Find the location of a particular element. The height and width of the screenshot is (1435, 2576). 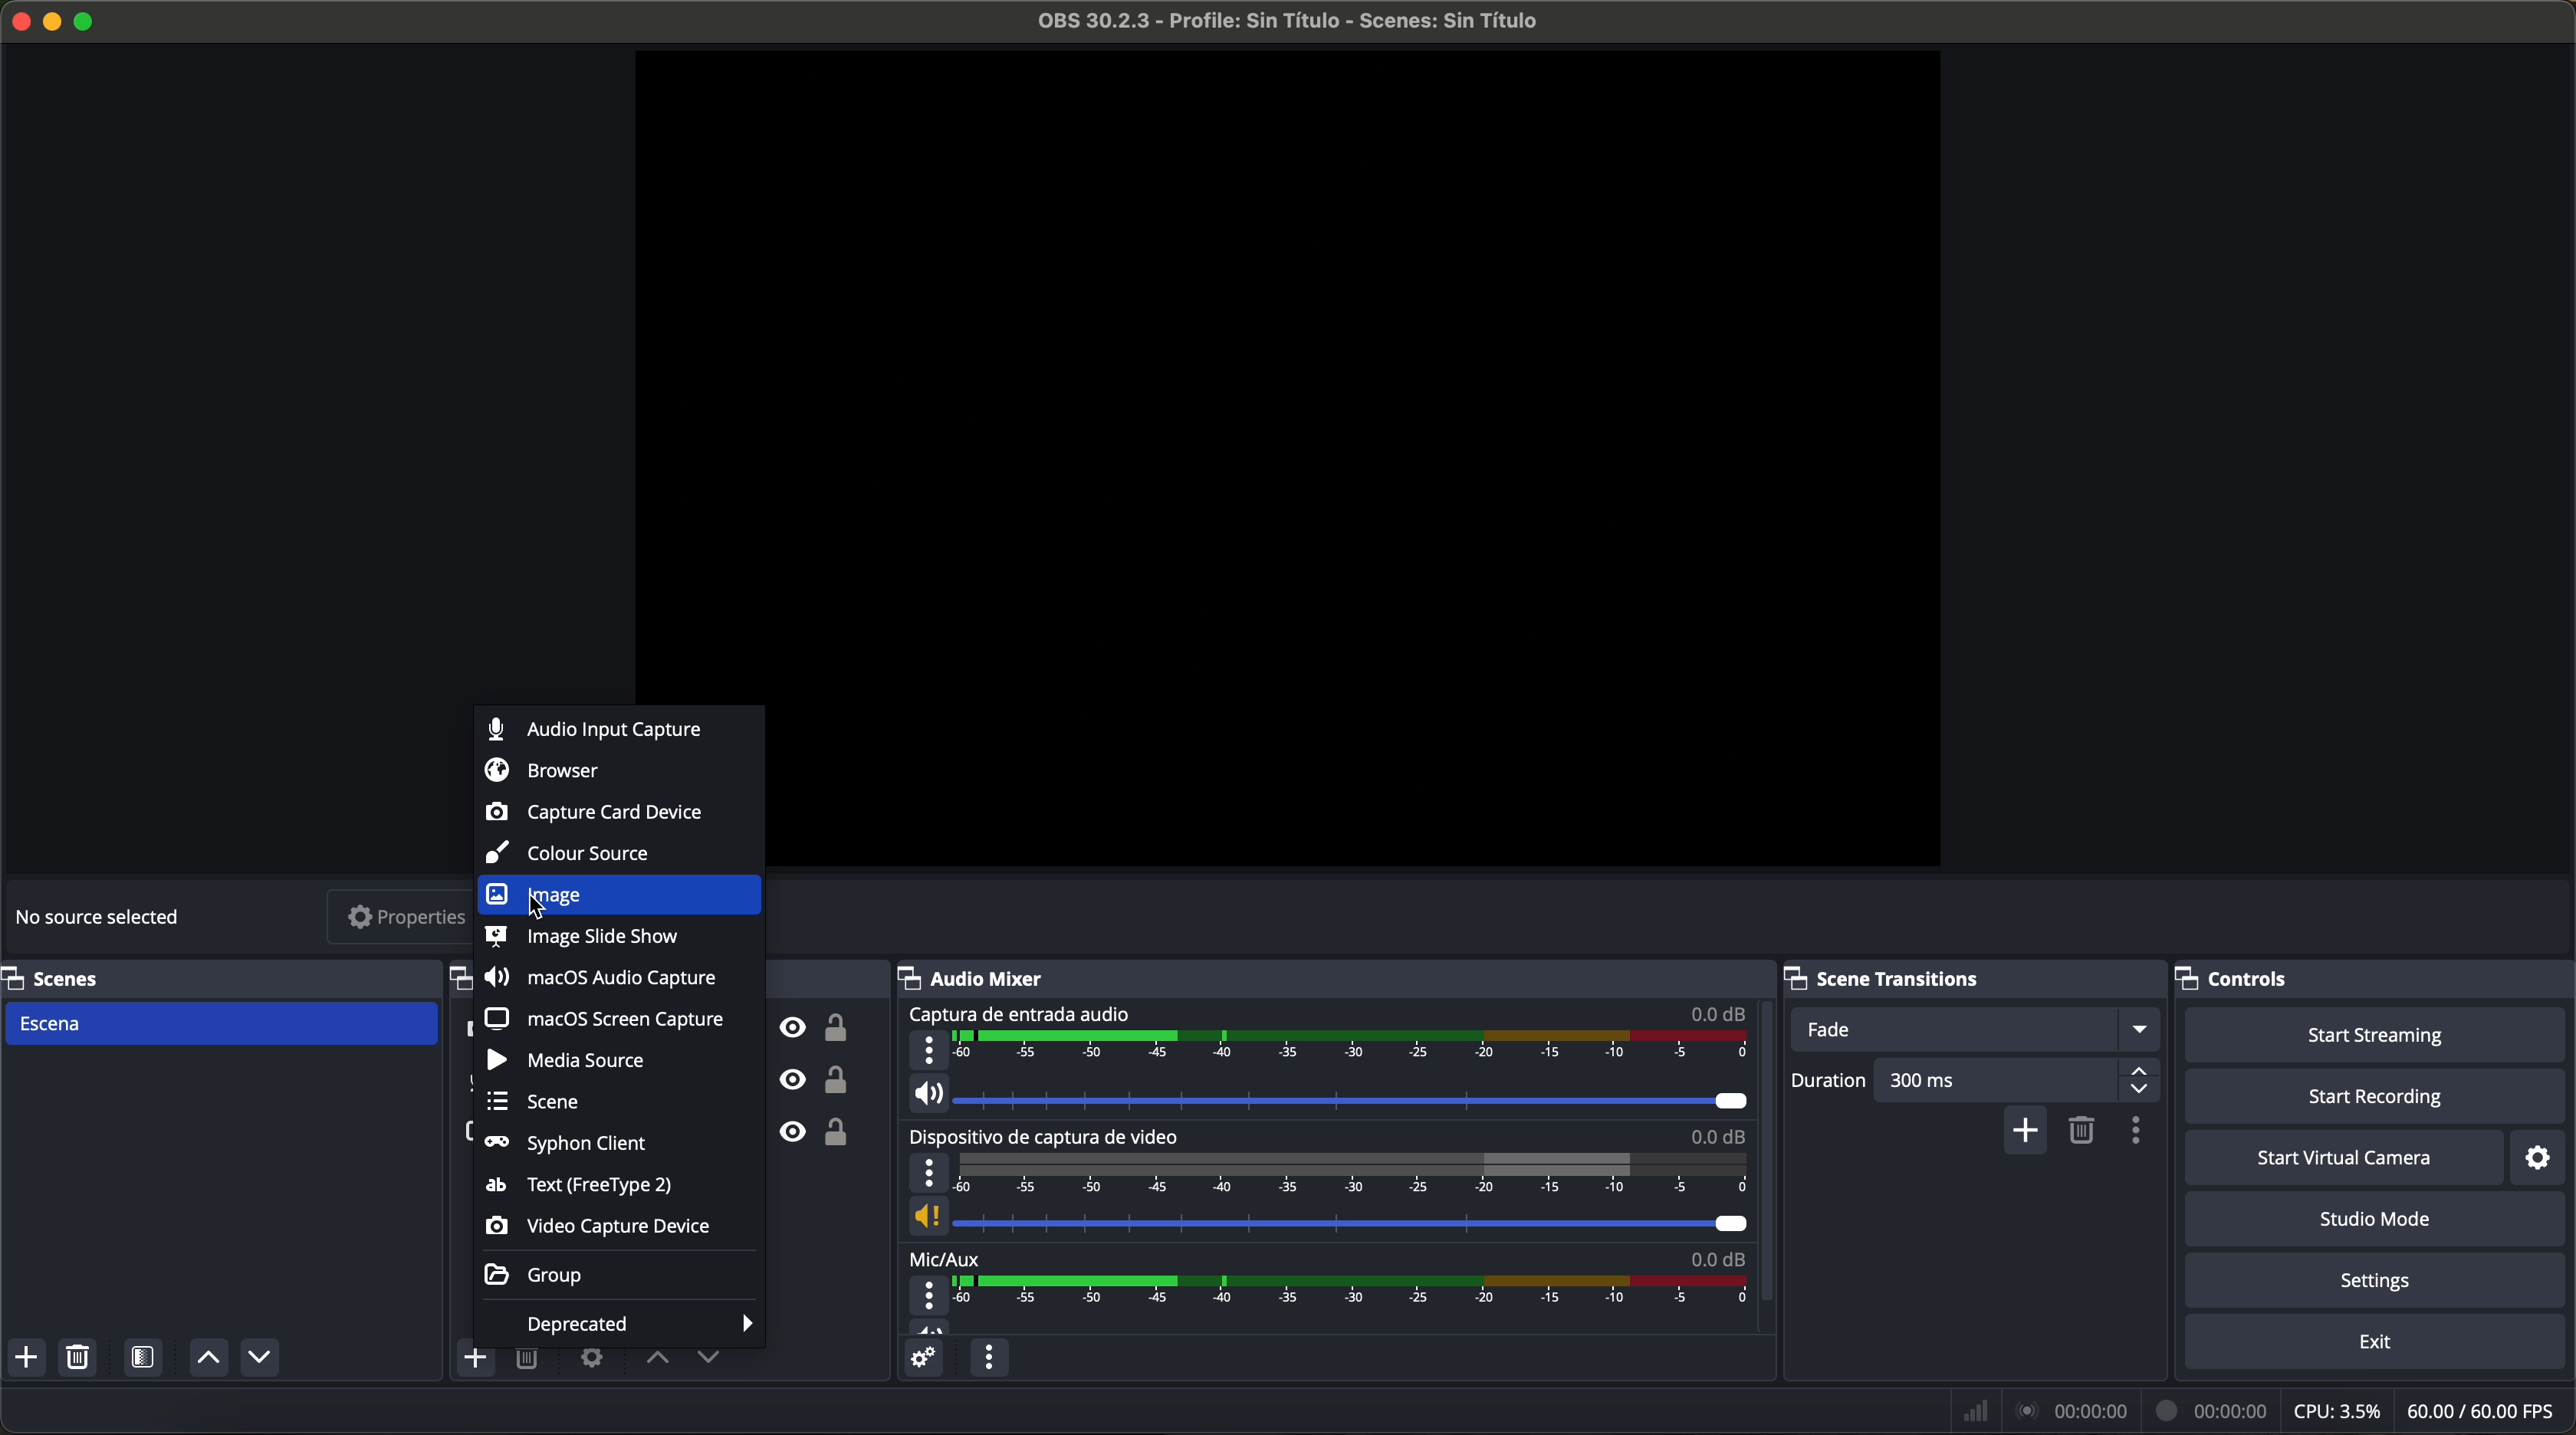

audio mixer is located at coordinates (982, 977).